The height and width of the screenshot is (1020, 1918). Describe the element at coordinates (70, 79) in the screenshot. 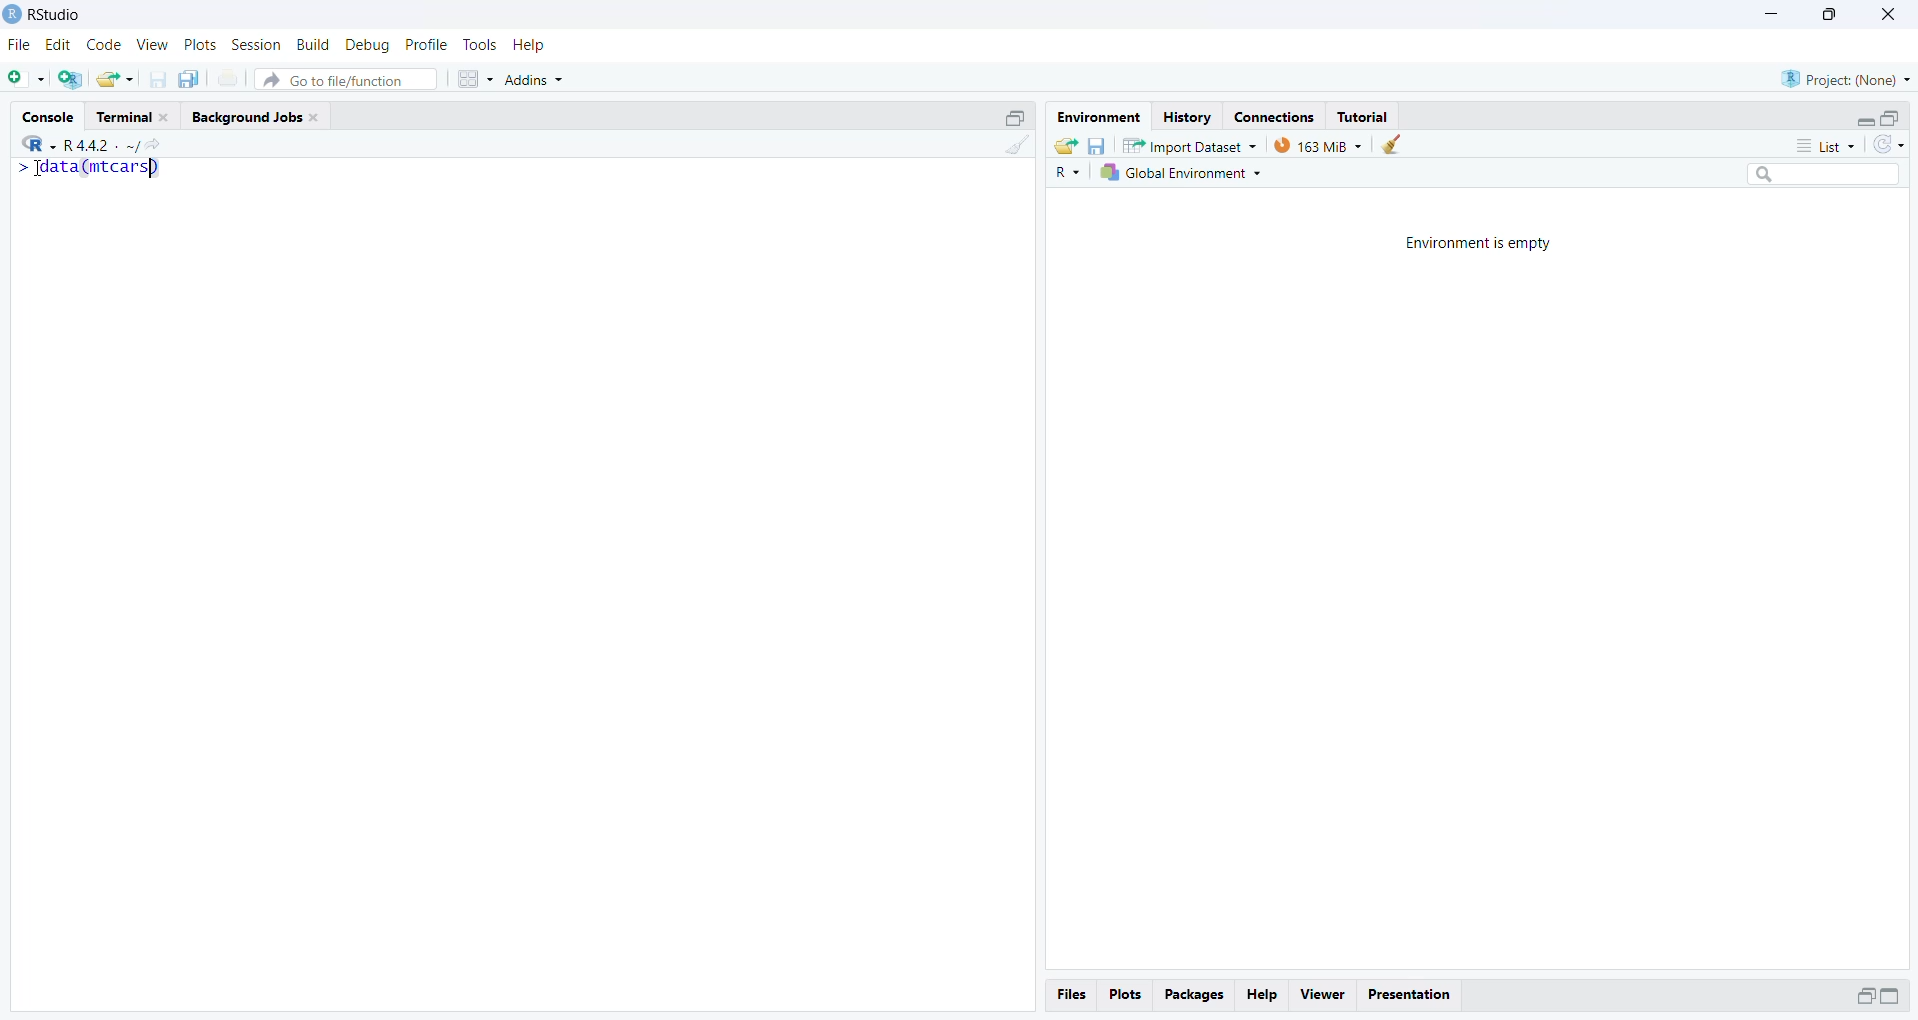

I see `add file` at that location.